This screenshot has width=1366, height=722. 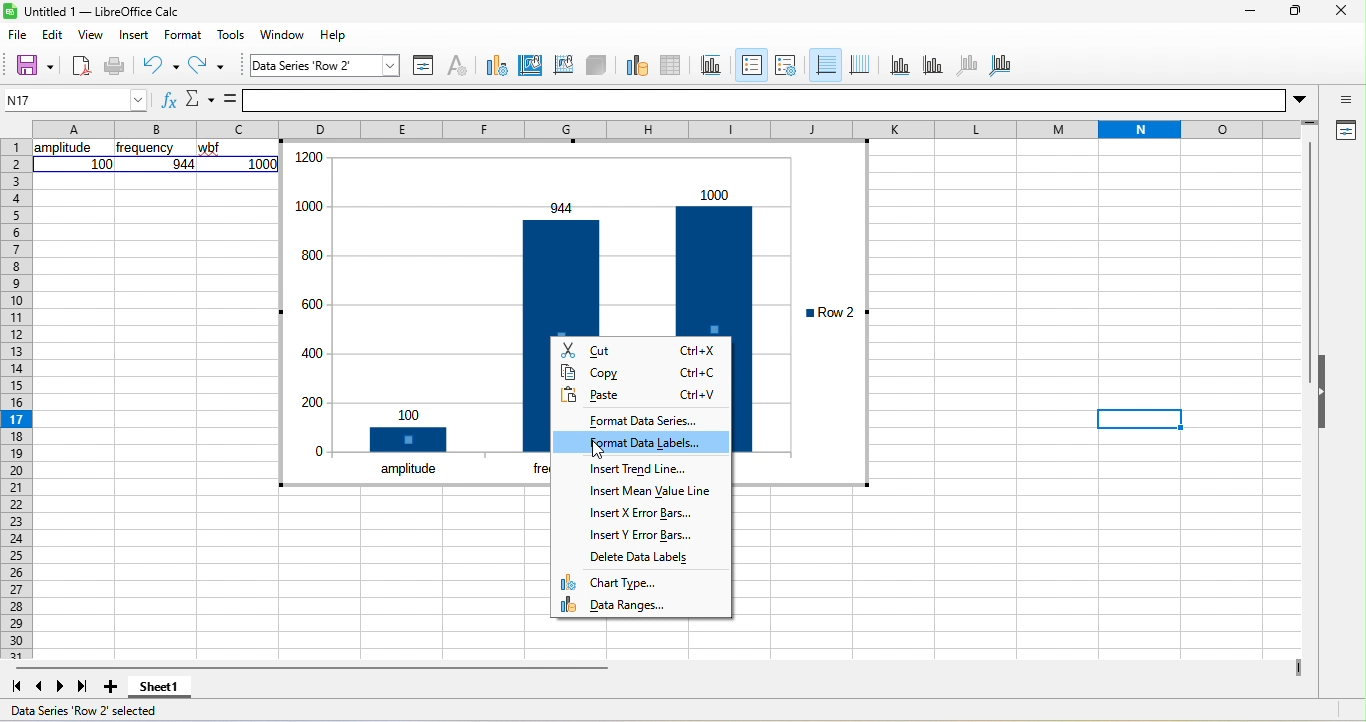 What do you see at coordinates (164, 99) in the screenshot?
I see `function wizard` at bounding box center [164, 99].